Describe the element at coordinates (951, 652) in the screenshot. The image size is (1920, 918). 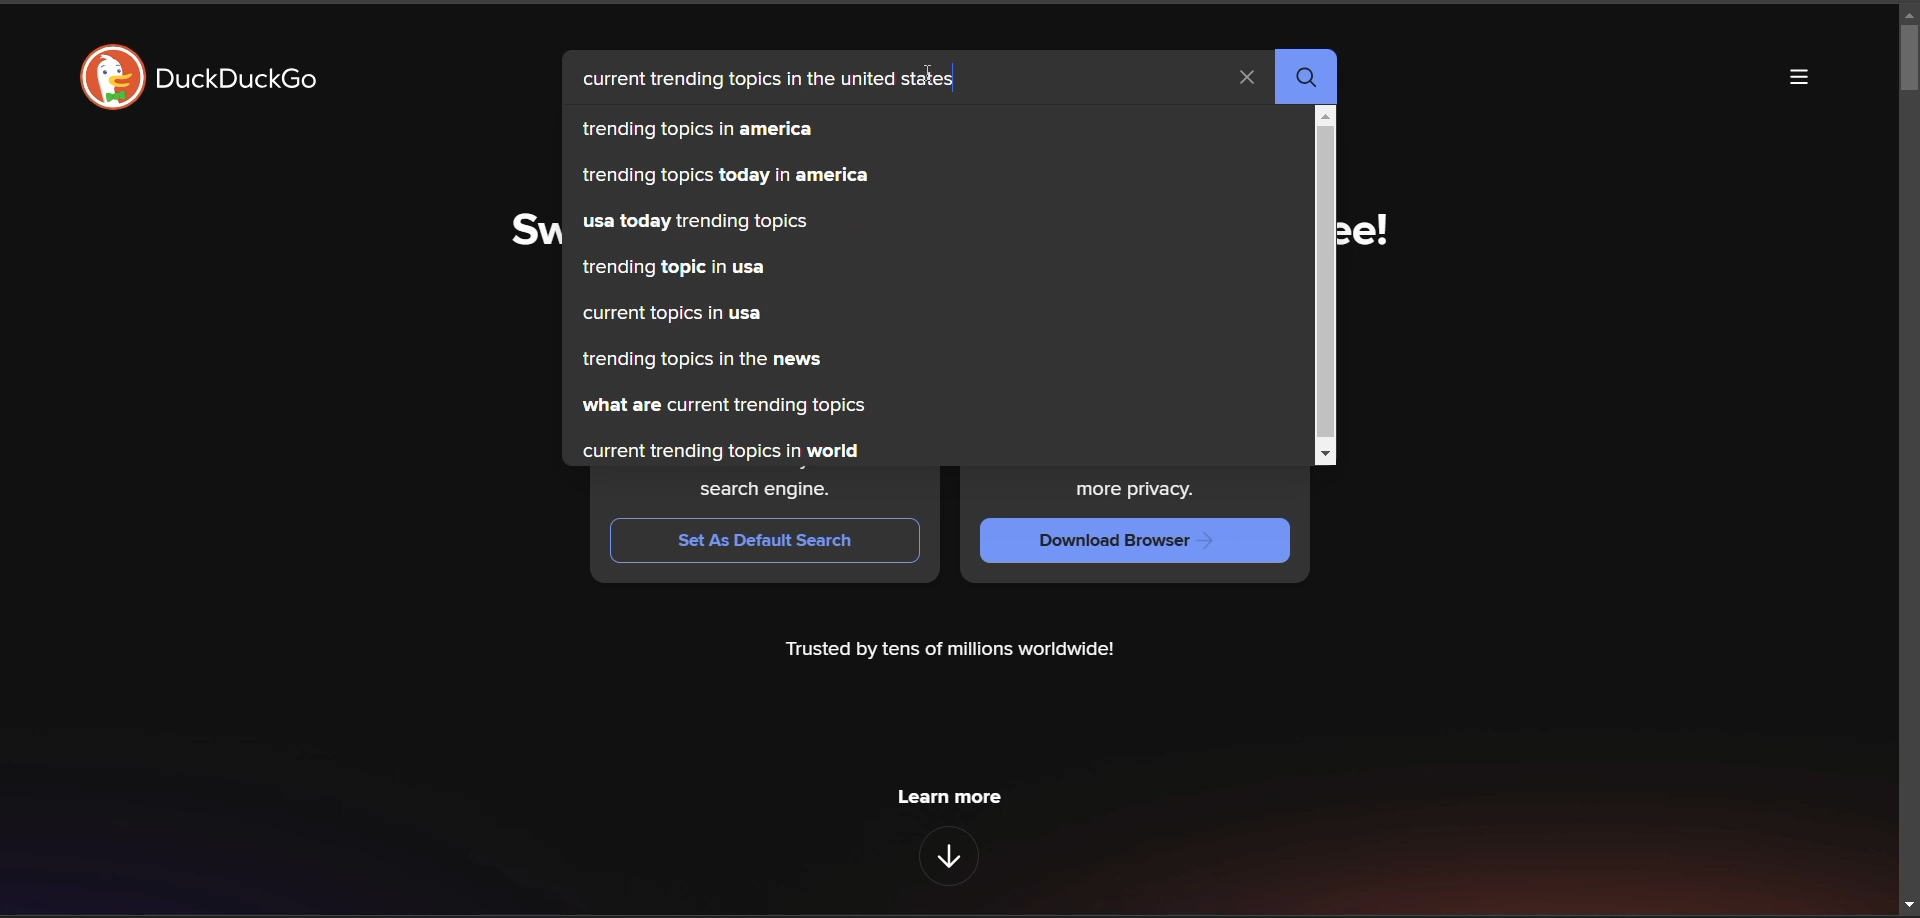
I see `Trusted by tens of millions worldwide!` at that location.